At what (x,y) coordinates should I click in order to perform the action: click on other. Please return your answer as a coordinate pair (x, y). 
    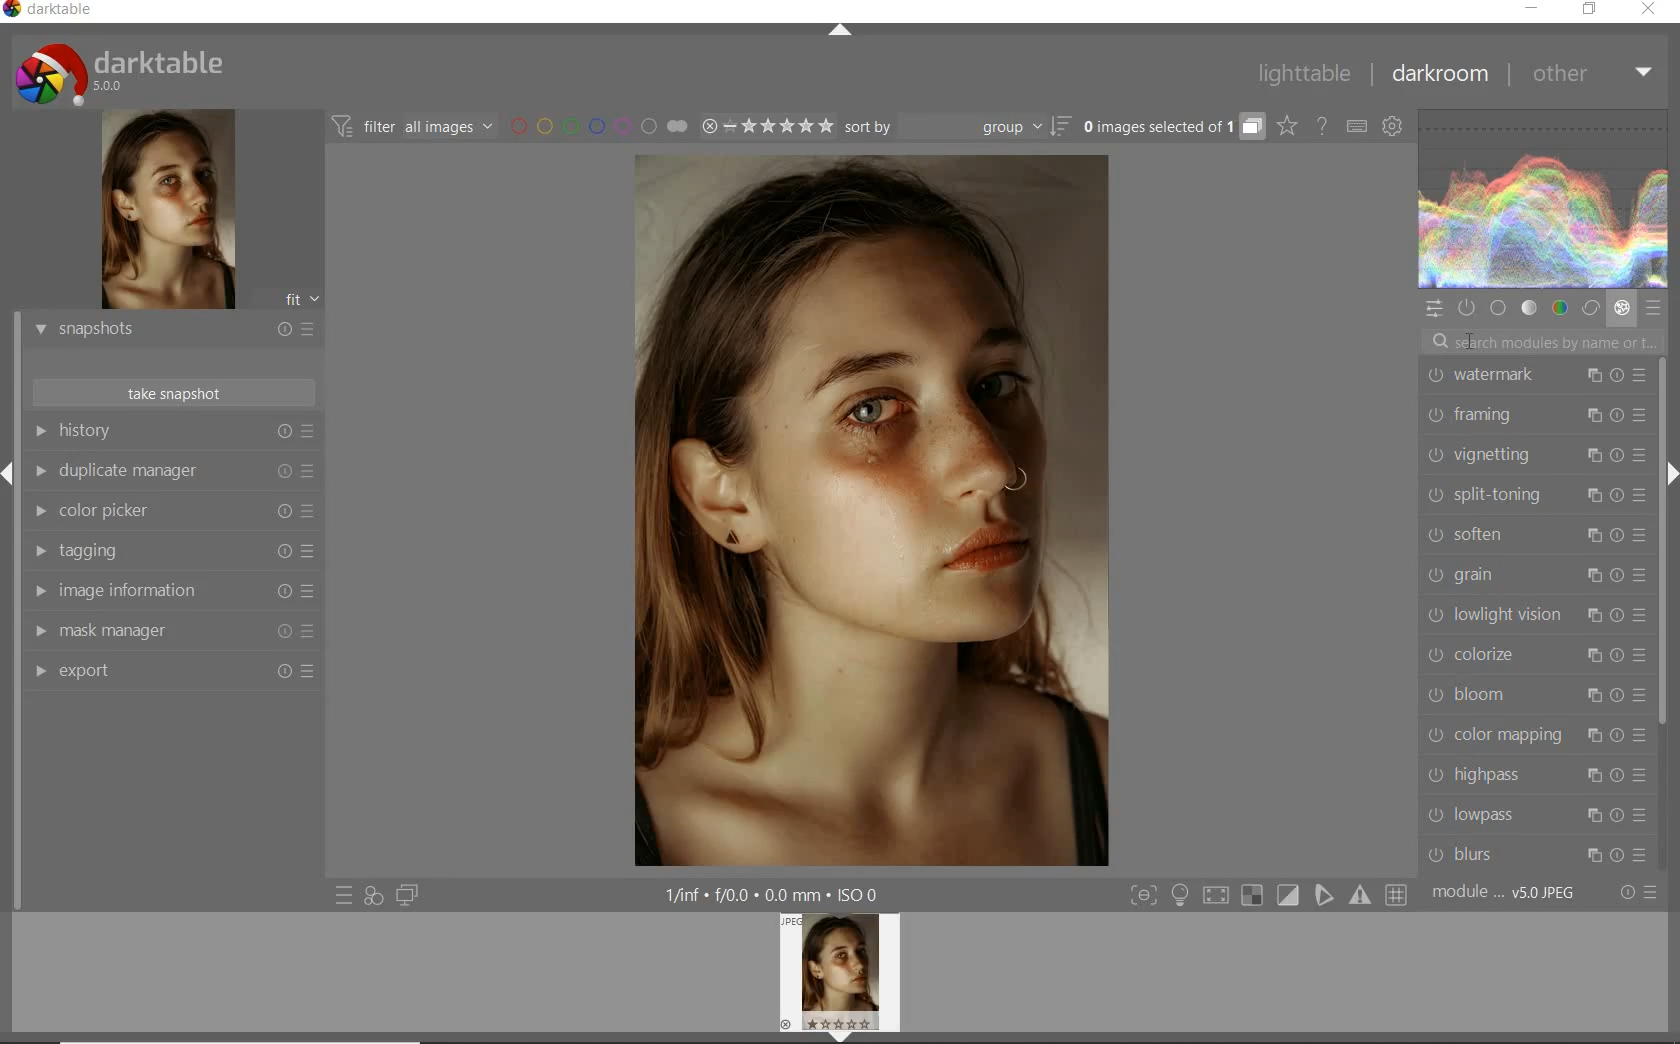
    Looking at the image, I should click on (1588, 75).